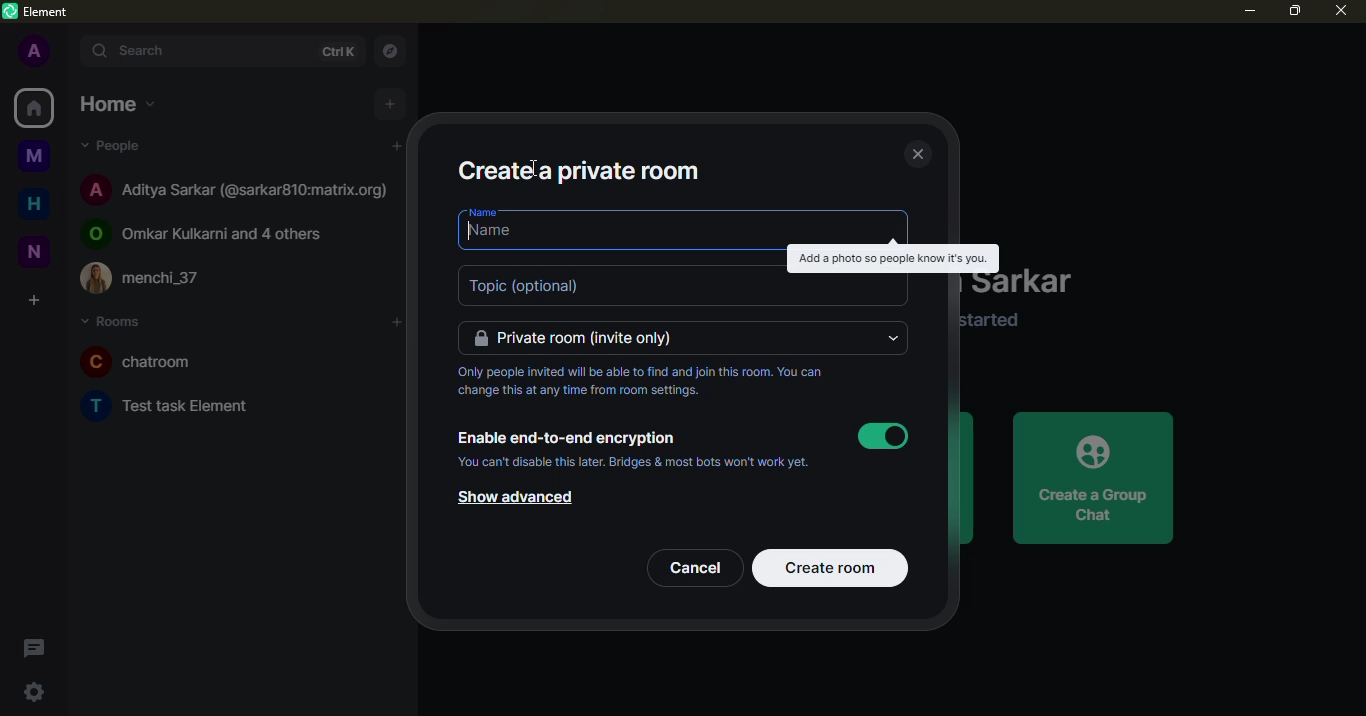 The width and height of the screenshot is (1366, 716). I want to click on create space, so click(37, 300).